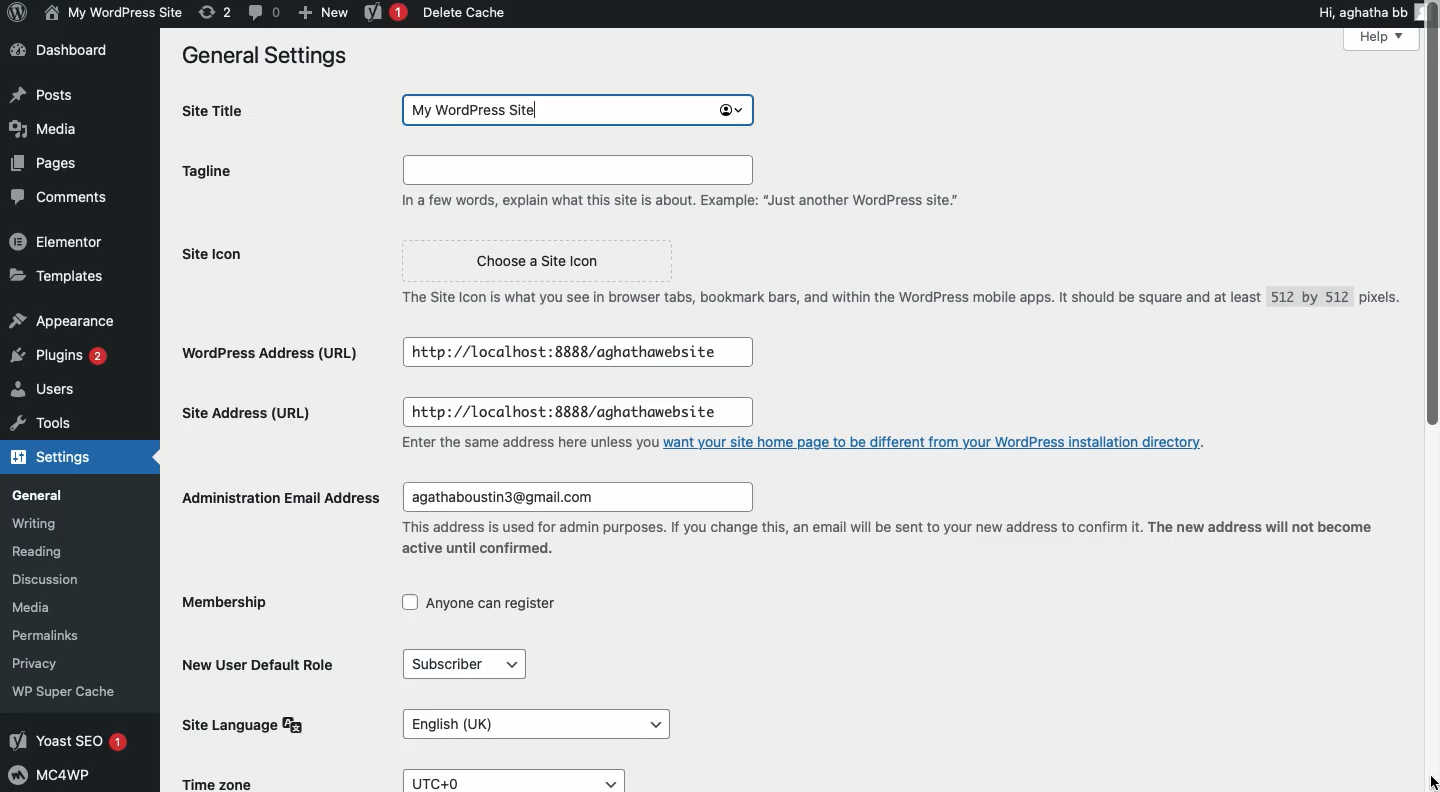  Describe the element at coordinates (468, 12) in the screenshot. I see `Delete cache` at that location.